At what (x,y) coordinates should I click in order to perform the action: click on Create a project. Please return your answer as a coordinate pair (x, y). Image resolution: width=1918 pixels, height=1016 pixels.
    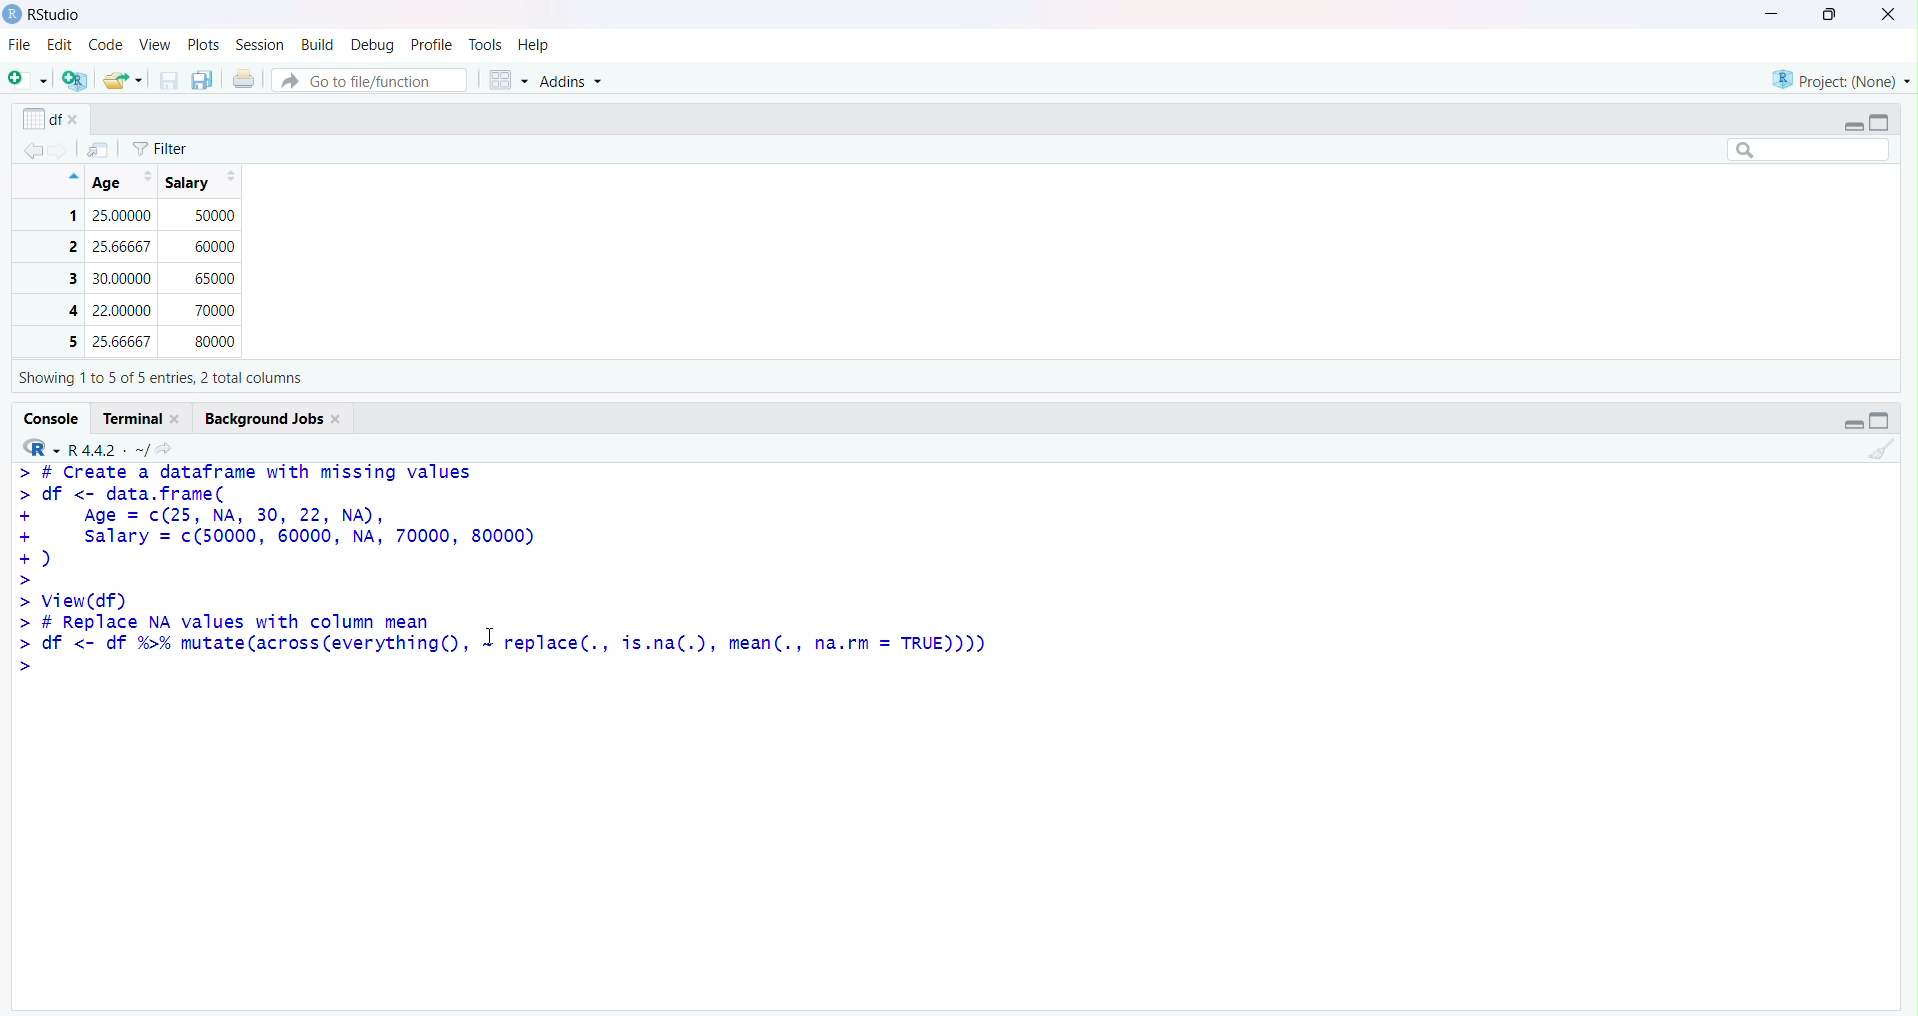
    Looking at the image, I should click on (76, 78).